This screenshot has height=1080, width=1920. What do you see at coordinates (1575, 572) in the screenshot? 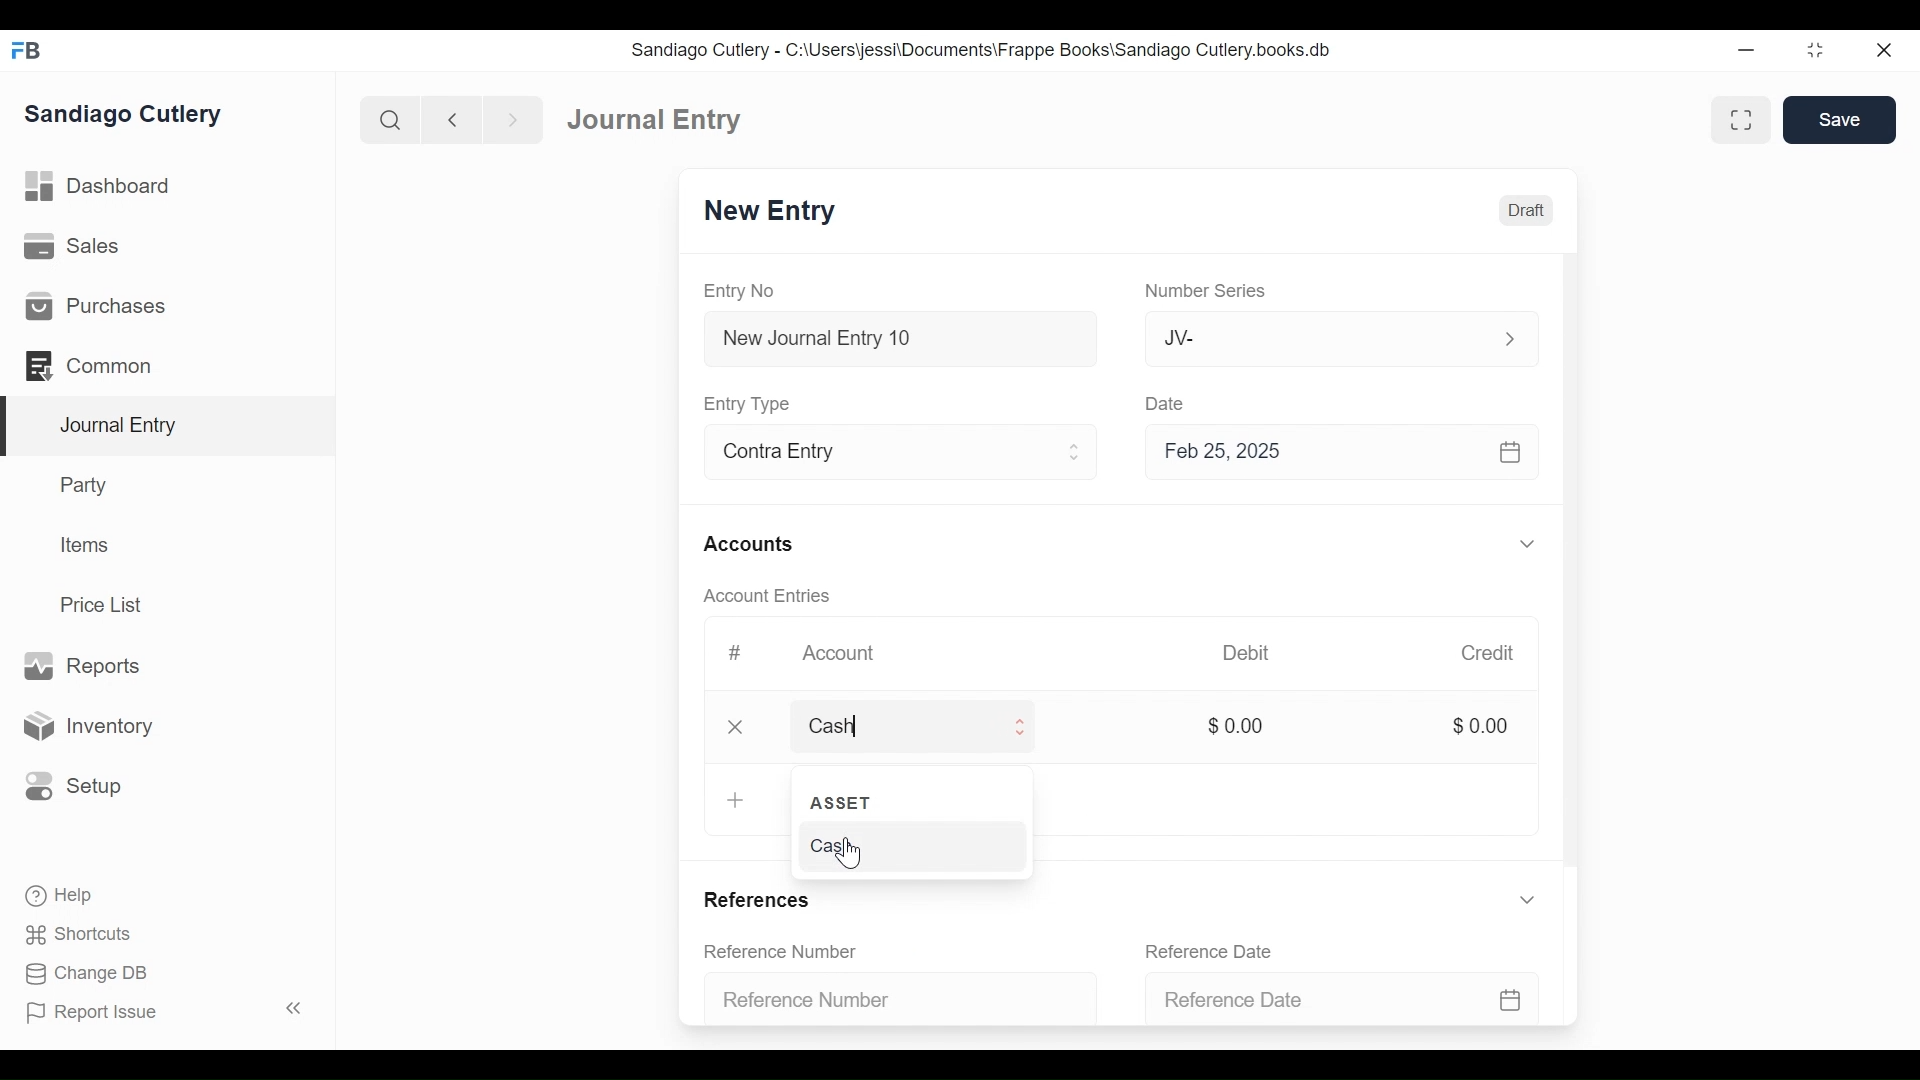
I see `Vertical Scroll bar` at bounding box center [1575, 572].